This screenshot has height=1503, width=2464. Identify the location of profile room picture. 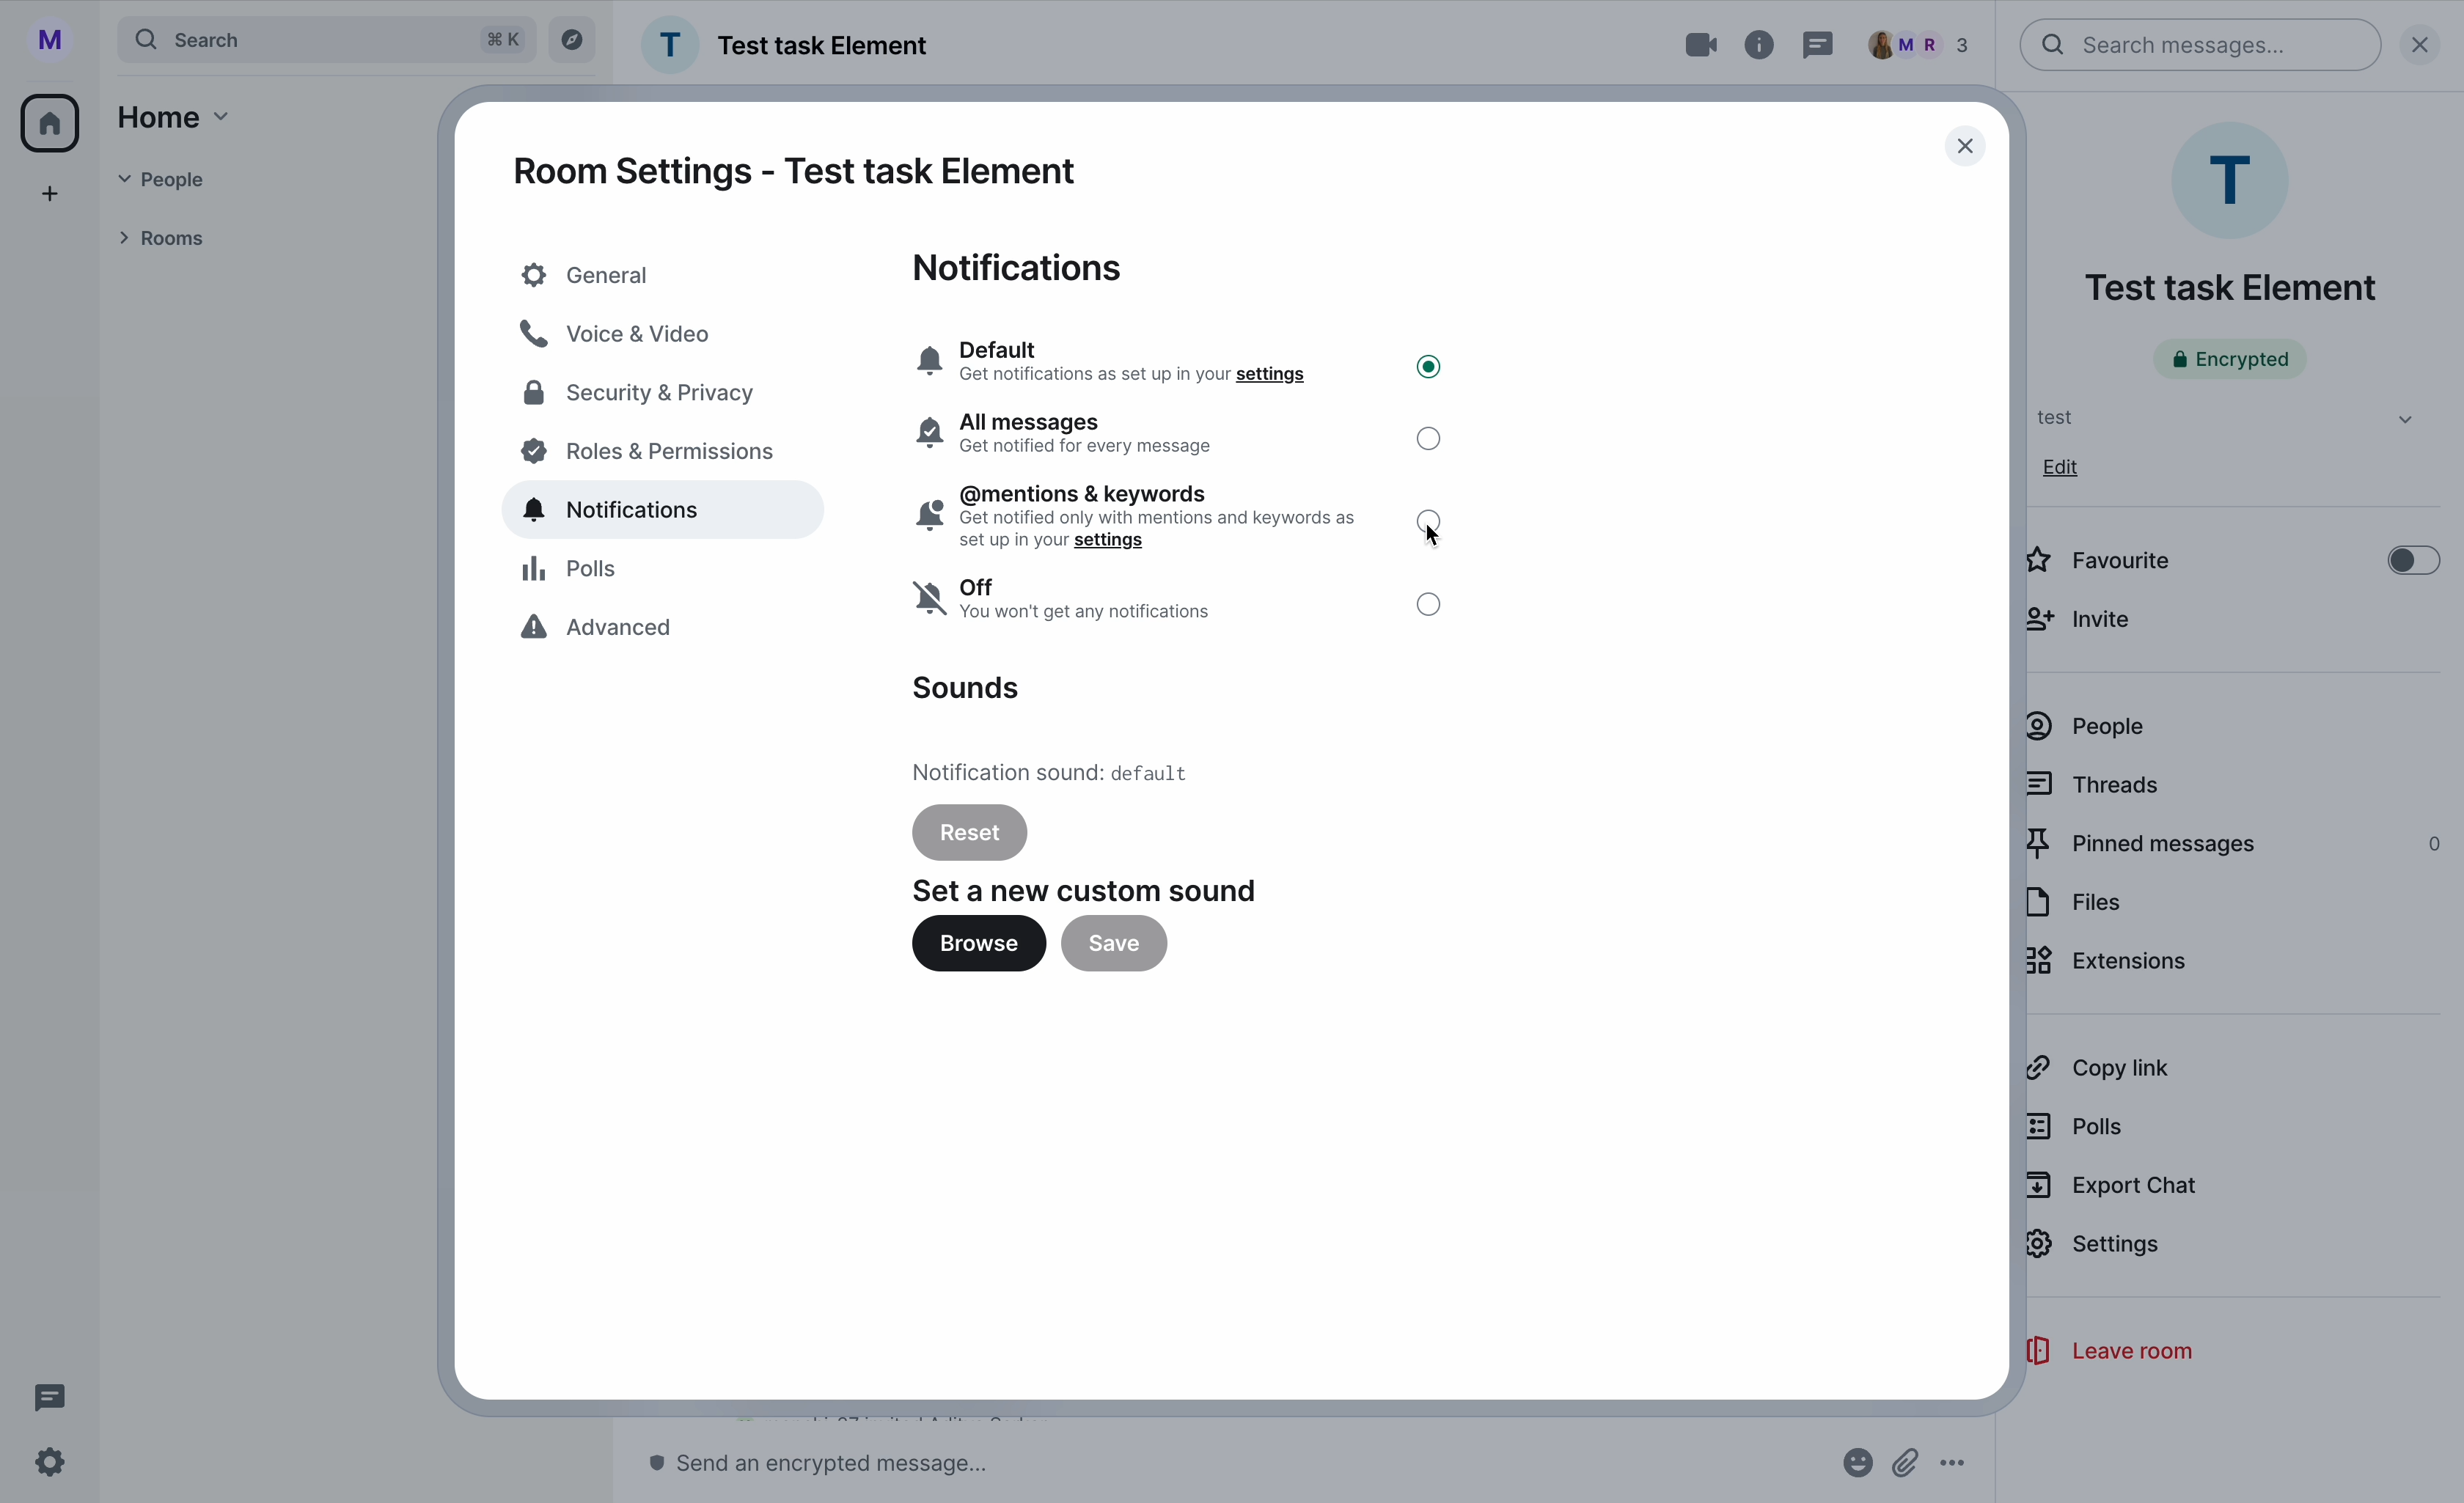
(2236, 179).